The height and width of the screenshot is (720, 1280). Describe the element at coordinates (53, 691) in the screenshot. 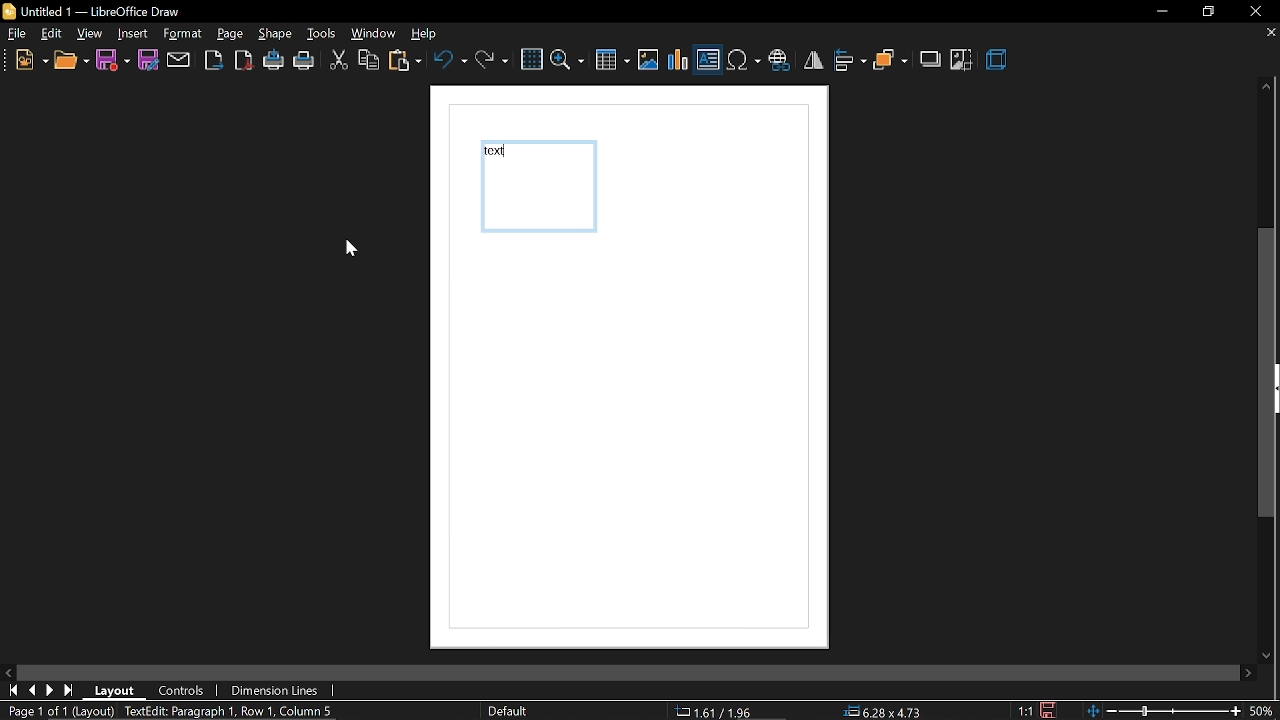

I see `go to last page` at that location.